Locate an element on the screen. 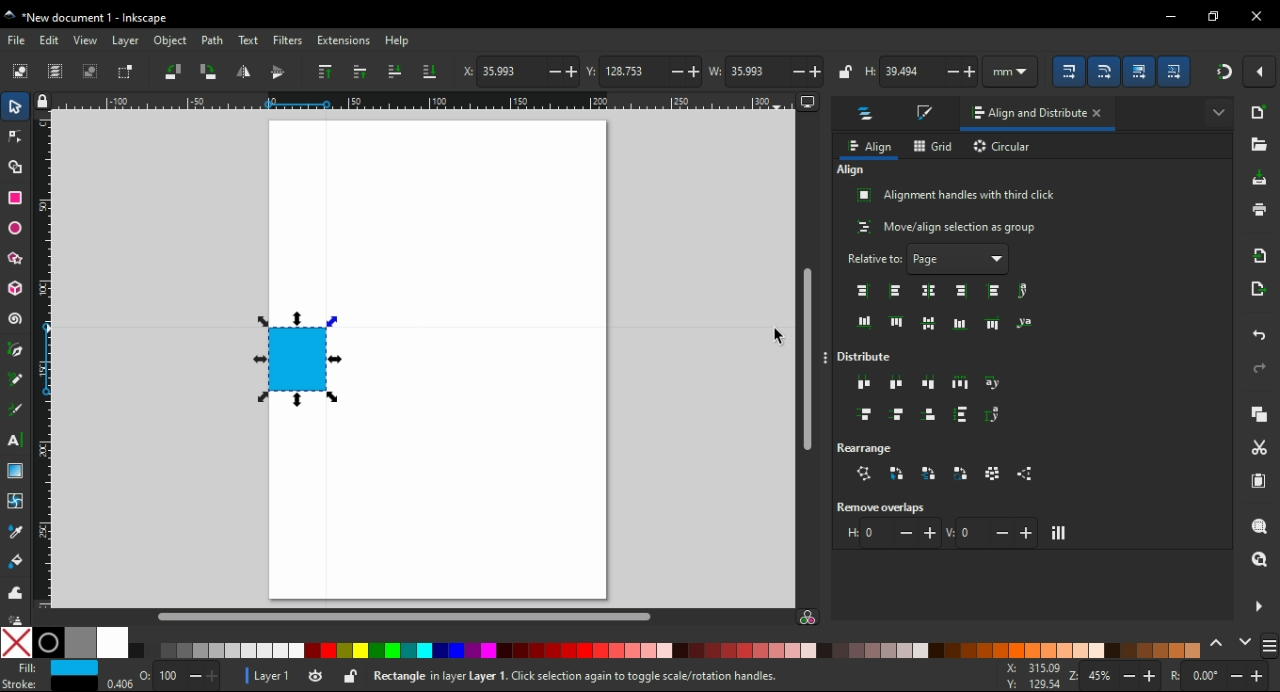 The image size is (1280, 692). scroll bar is located at coordinates (807, 359).